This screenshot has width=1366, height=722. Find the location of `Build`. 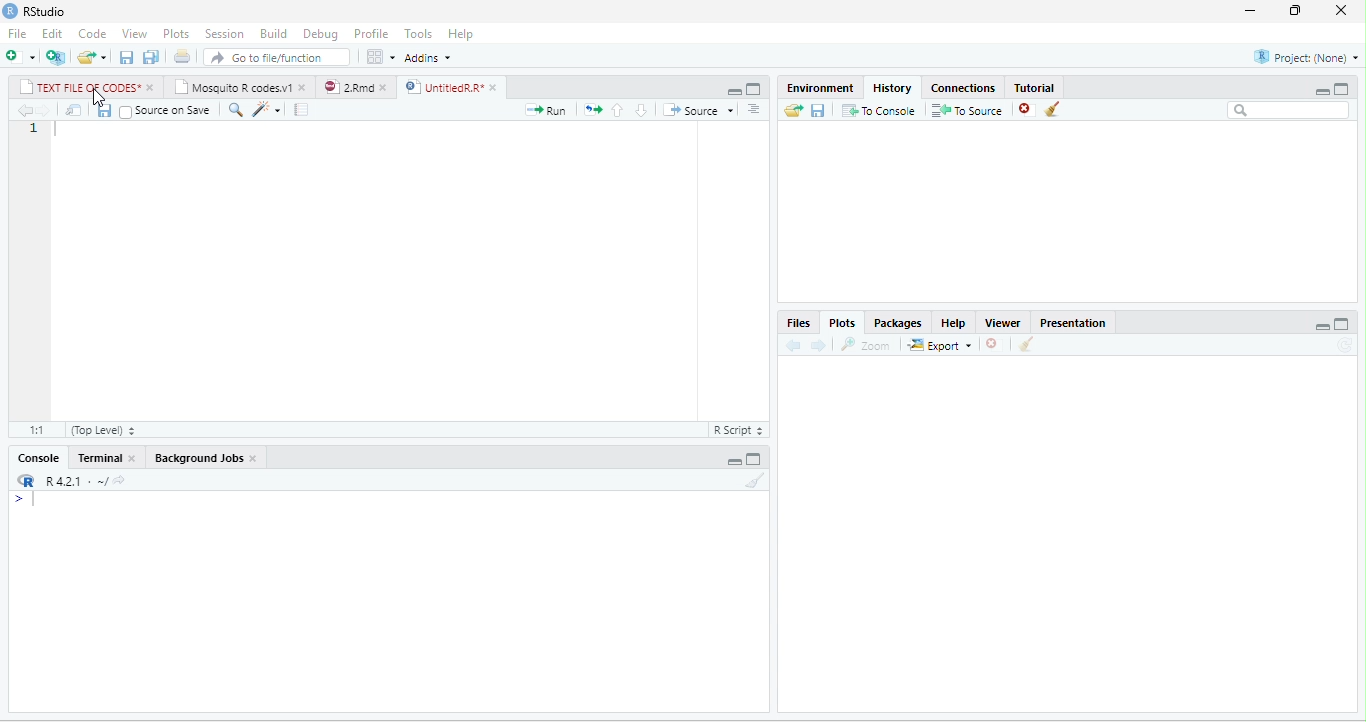

Build is located at coordinates (273, 34).